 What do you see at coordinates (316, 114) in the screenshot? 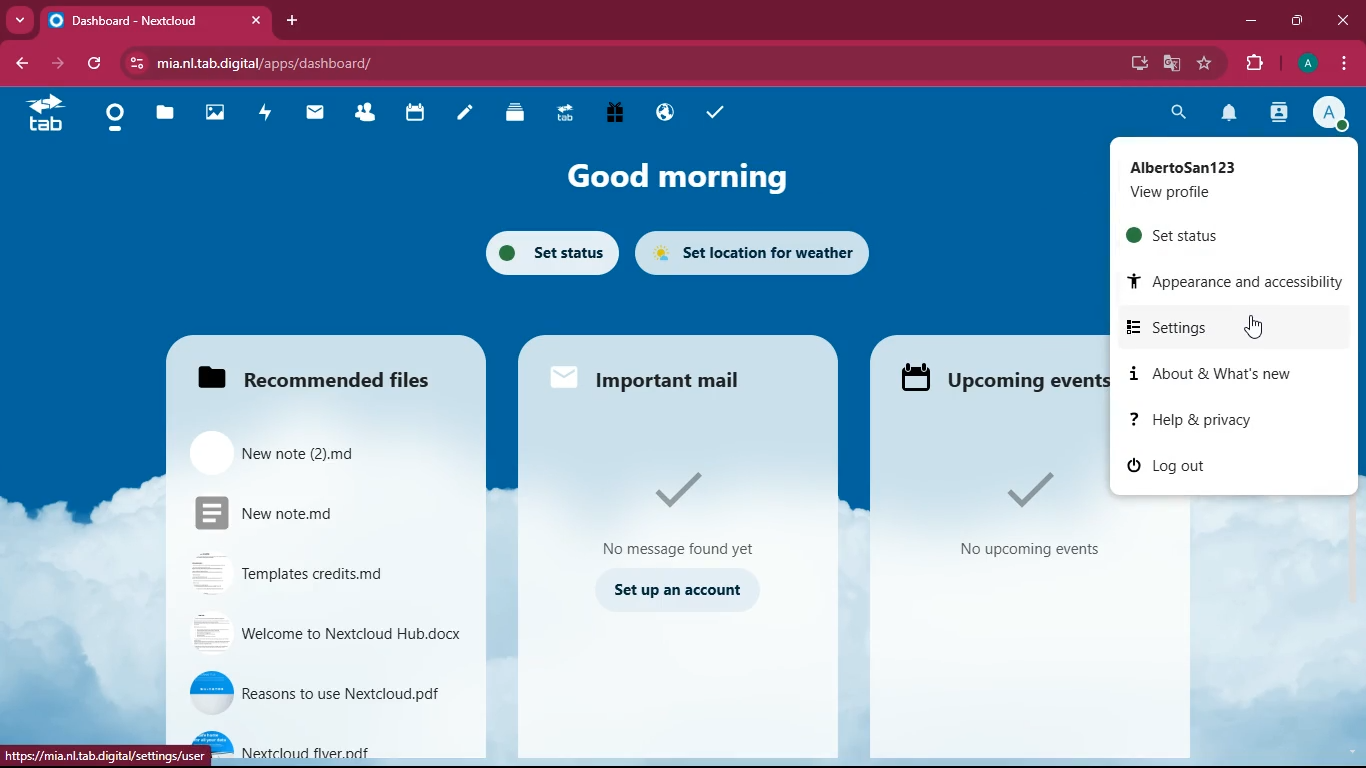
I see `mail` at bounding box center [316, 114].